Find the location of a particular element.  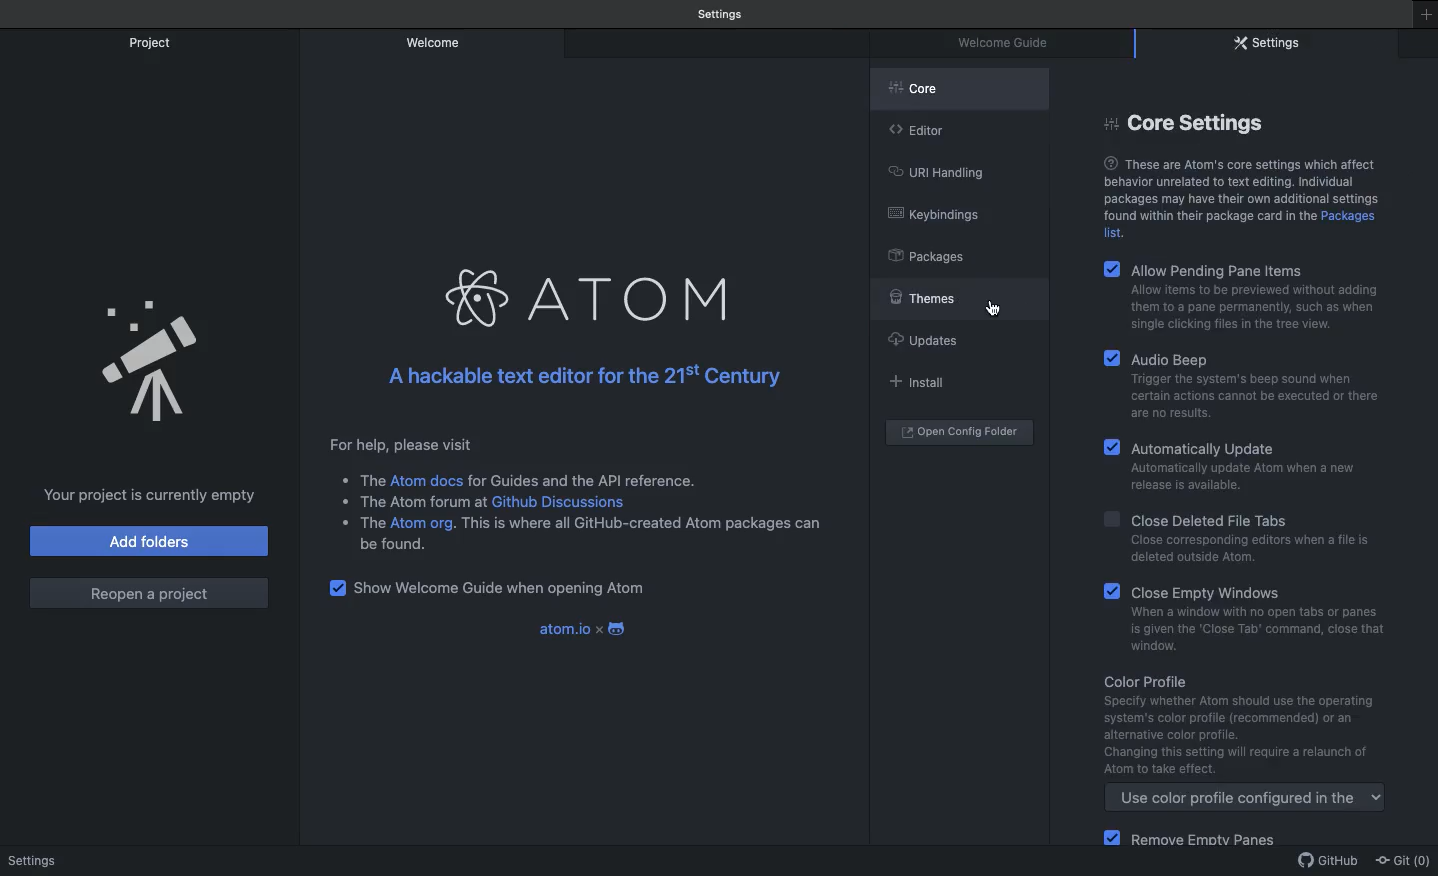

checkbox is located at coordinates (1113, 265).